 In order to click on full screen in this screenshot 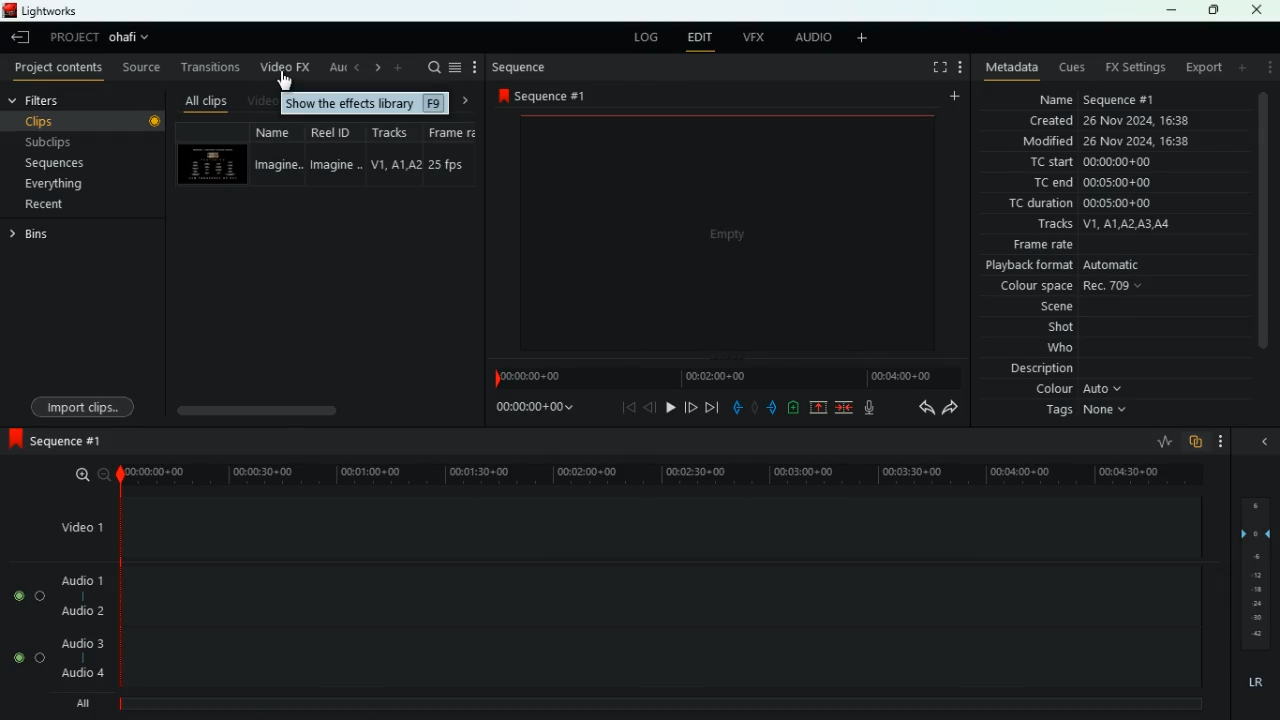, I will do `click(937, 67)`.